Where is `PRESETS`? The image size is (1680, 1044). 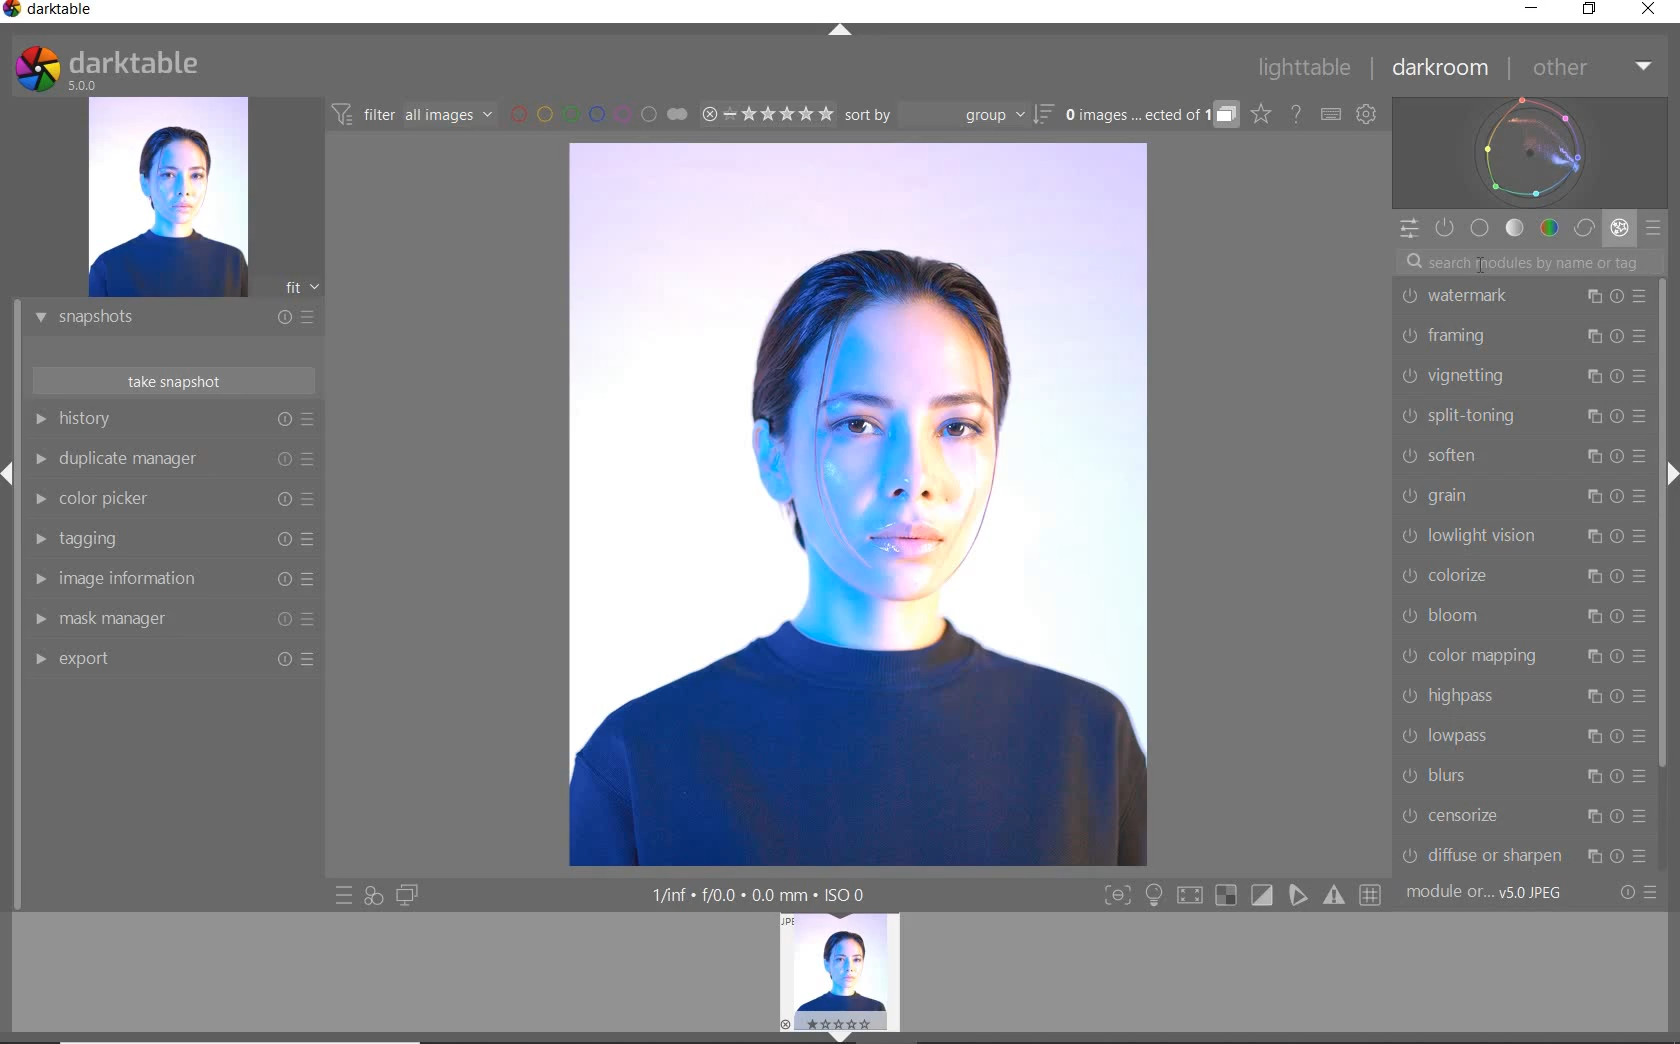
PRESETS is located at coordinates (1653, 227).